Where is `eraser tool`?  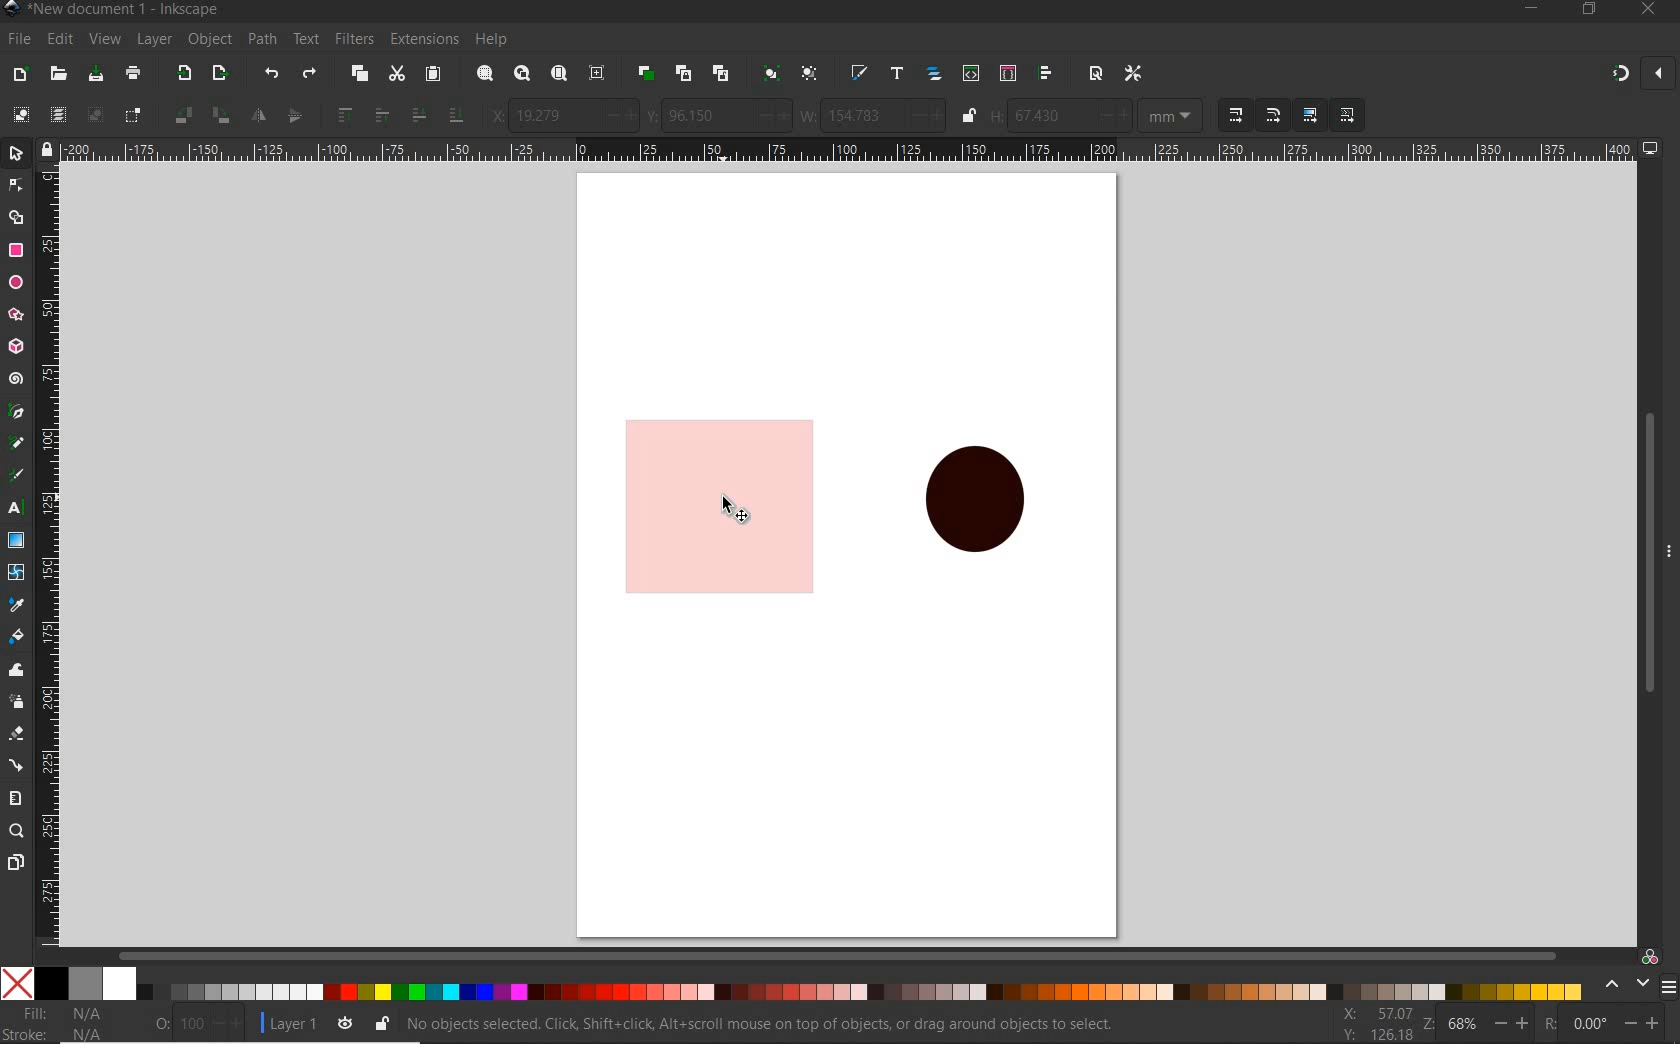 eraser tool is located at coordinates (15, 735).